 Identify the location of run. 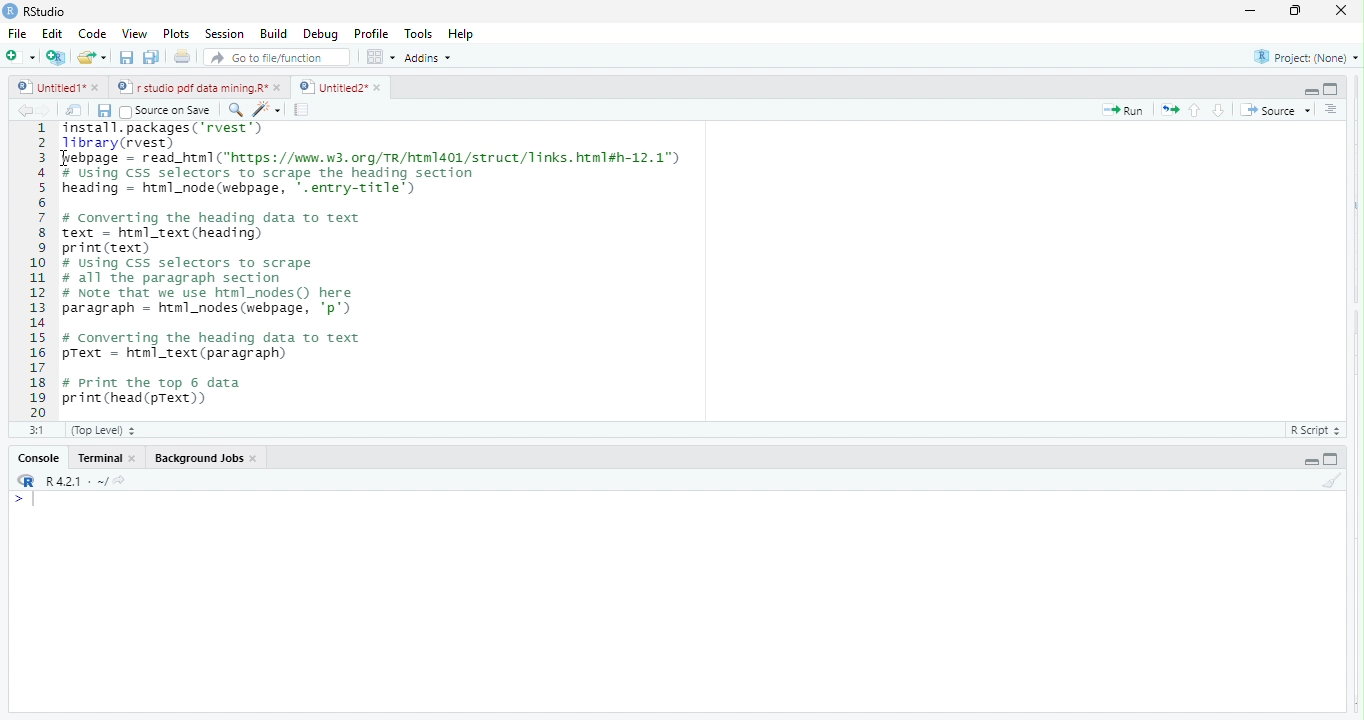
(1124, 111).